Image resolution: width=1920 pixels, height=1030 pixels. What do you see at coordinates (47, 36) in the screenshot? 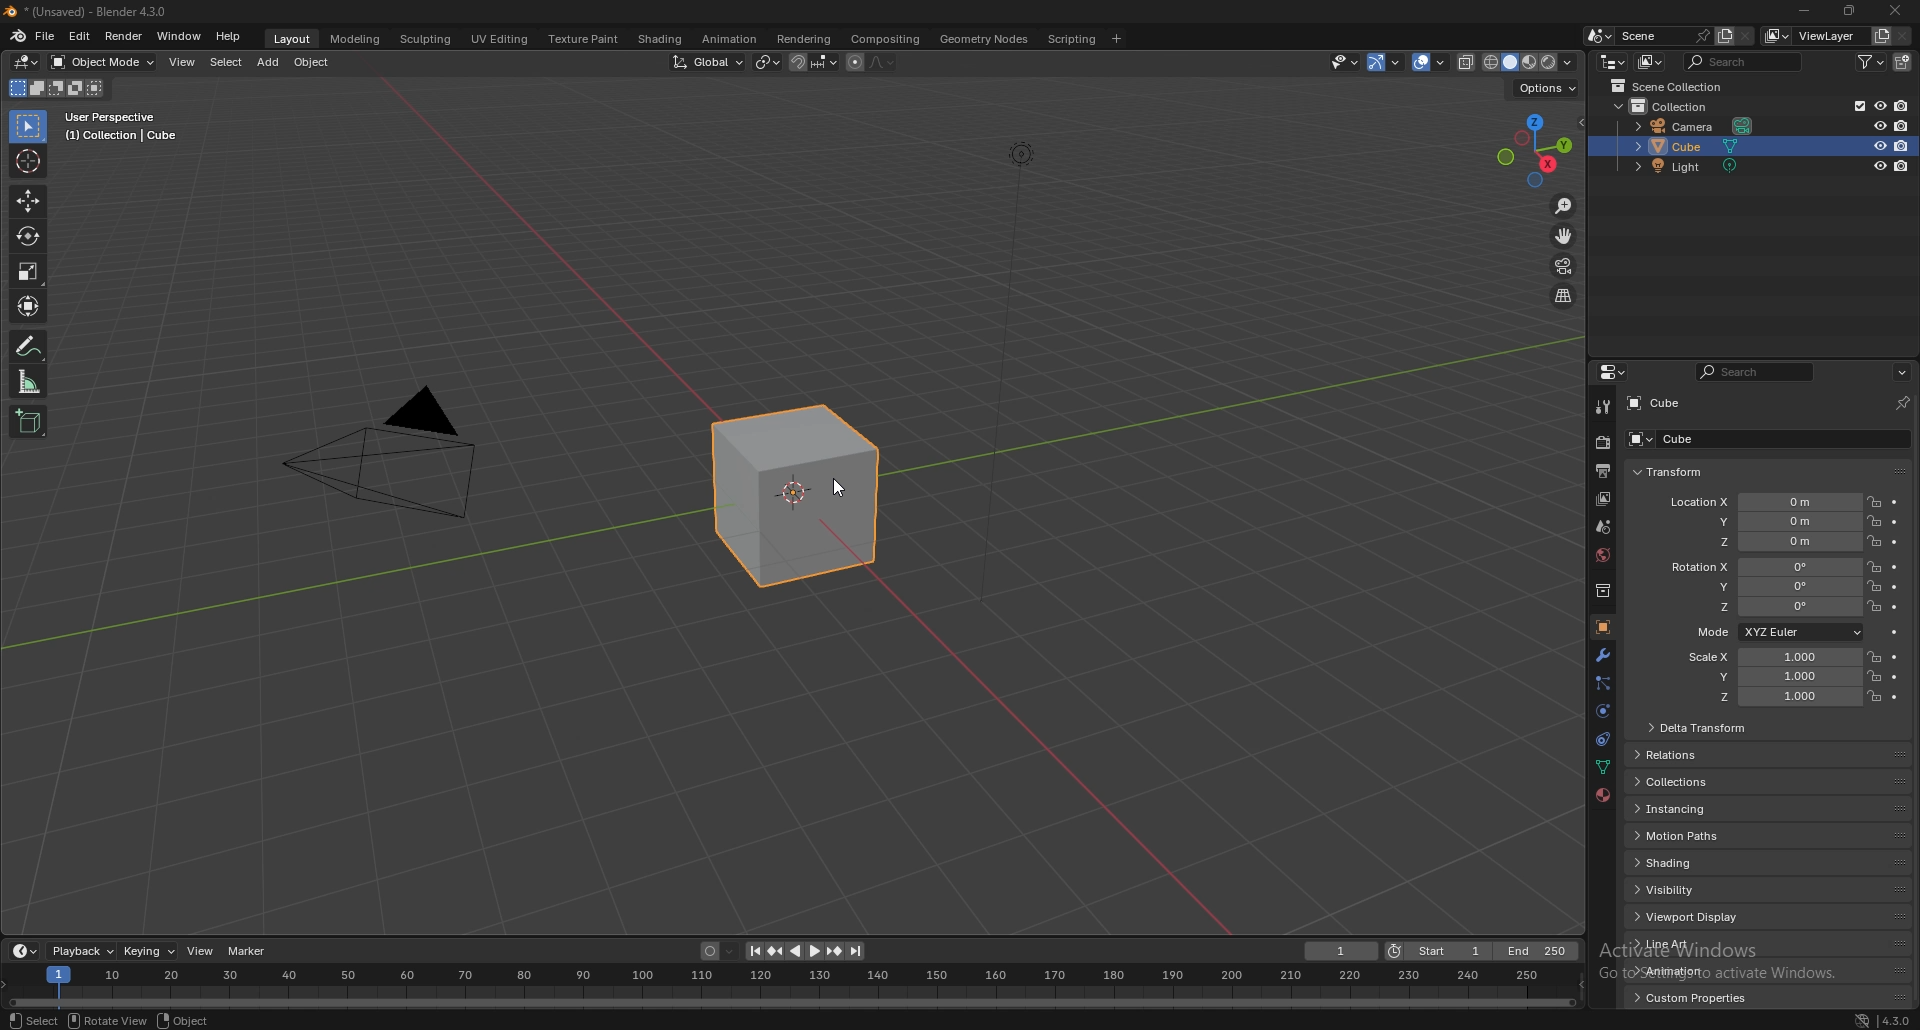
I see `file` at bounding box center [47, 36].